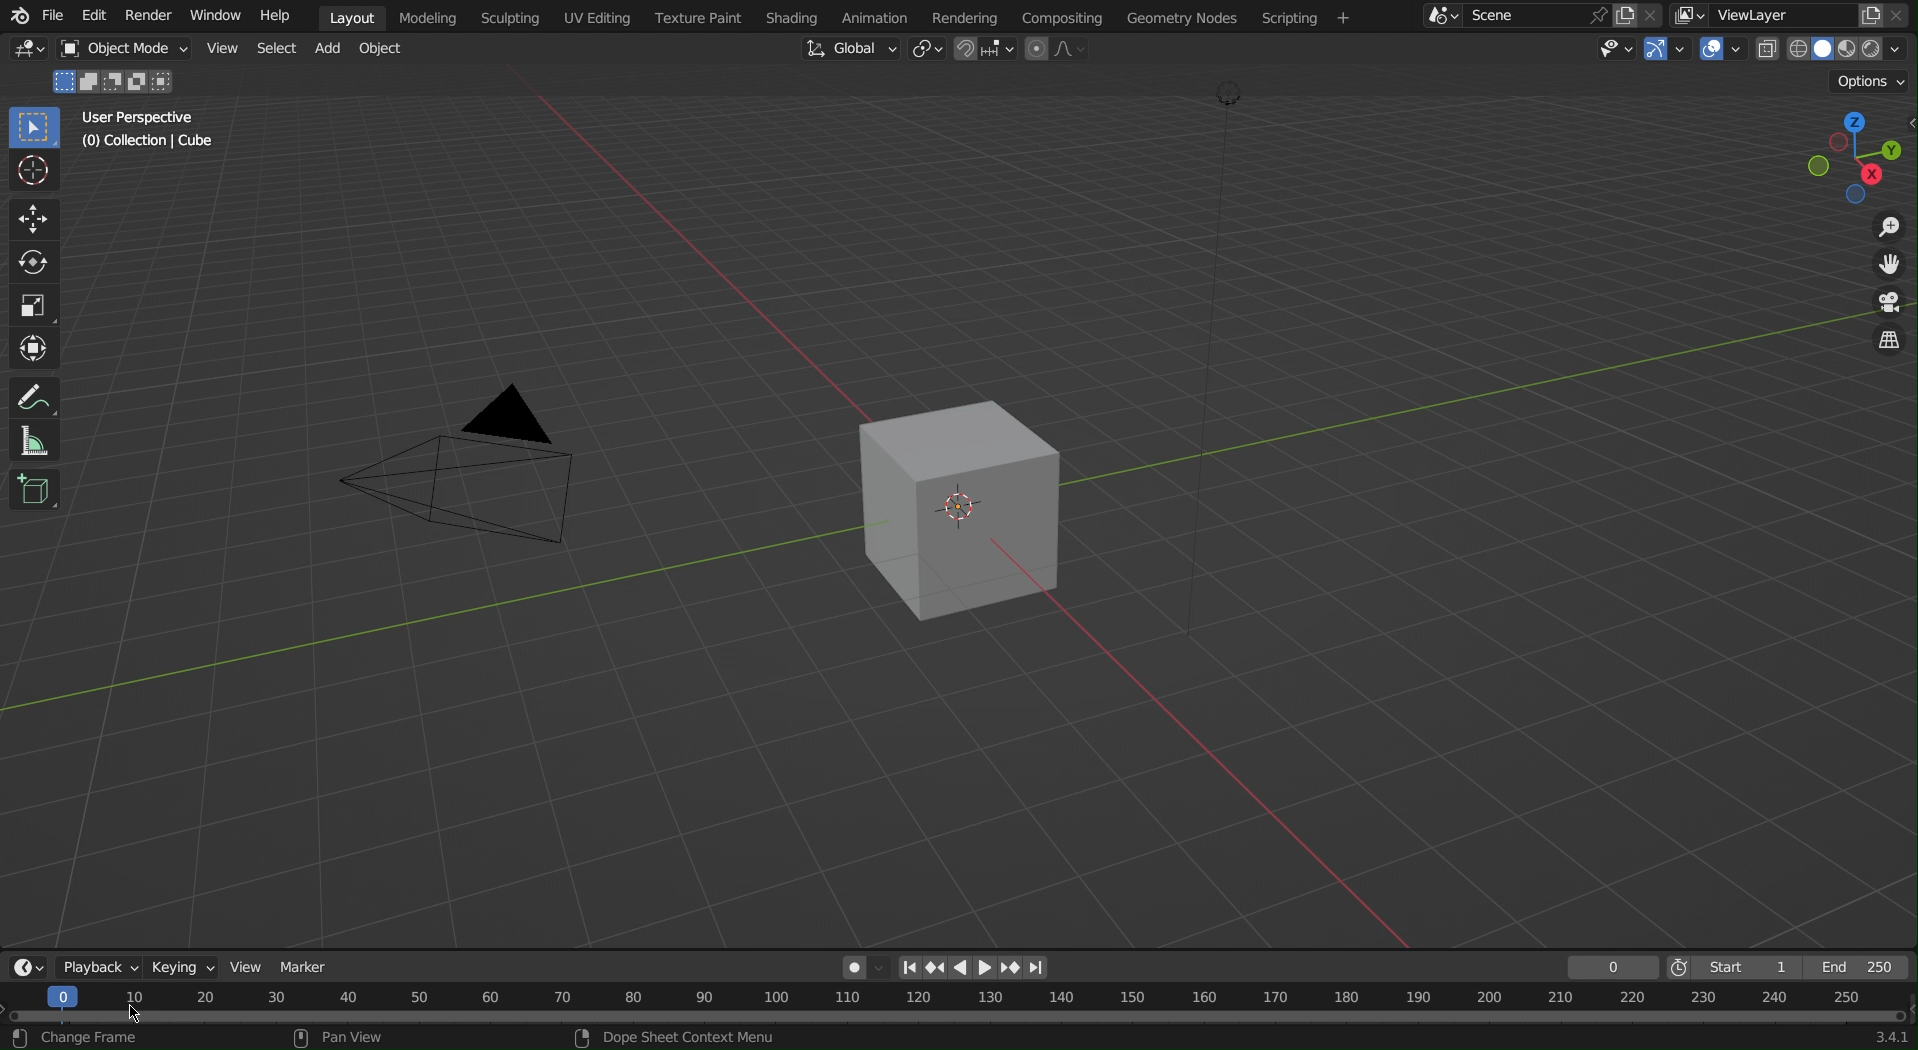 The width and height of the screenshot is (1918, 1050). I want to click on Options, so click(1869, 83).